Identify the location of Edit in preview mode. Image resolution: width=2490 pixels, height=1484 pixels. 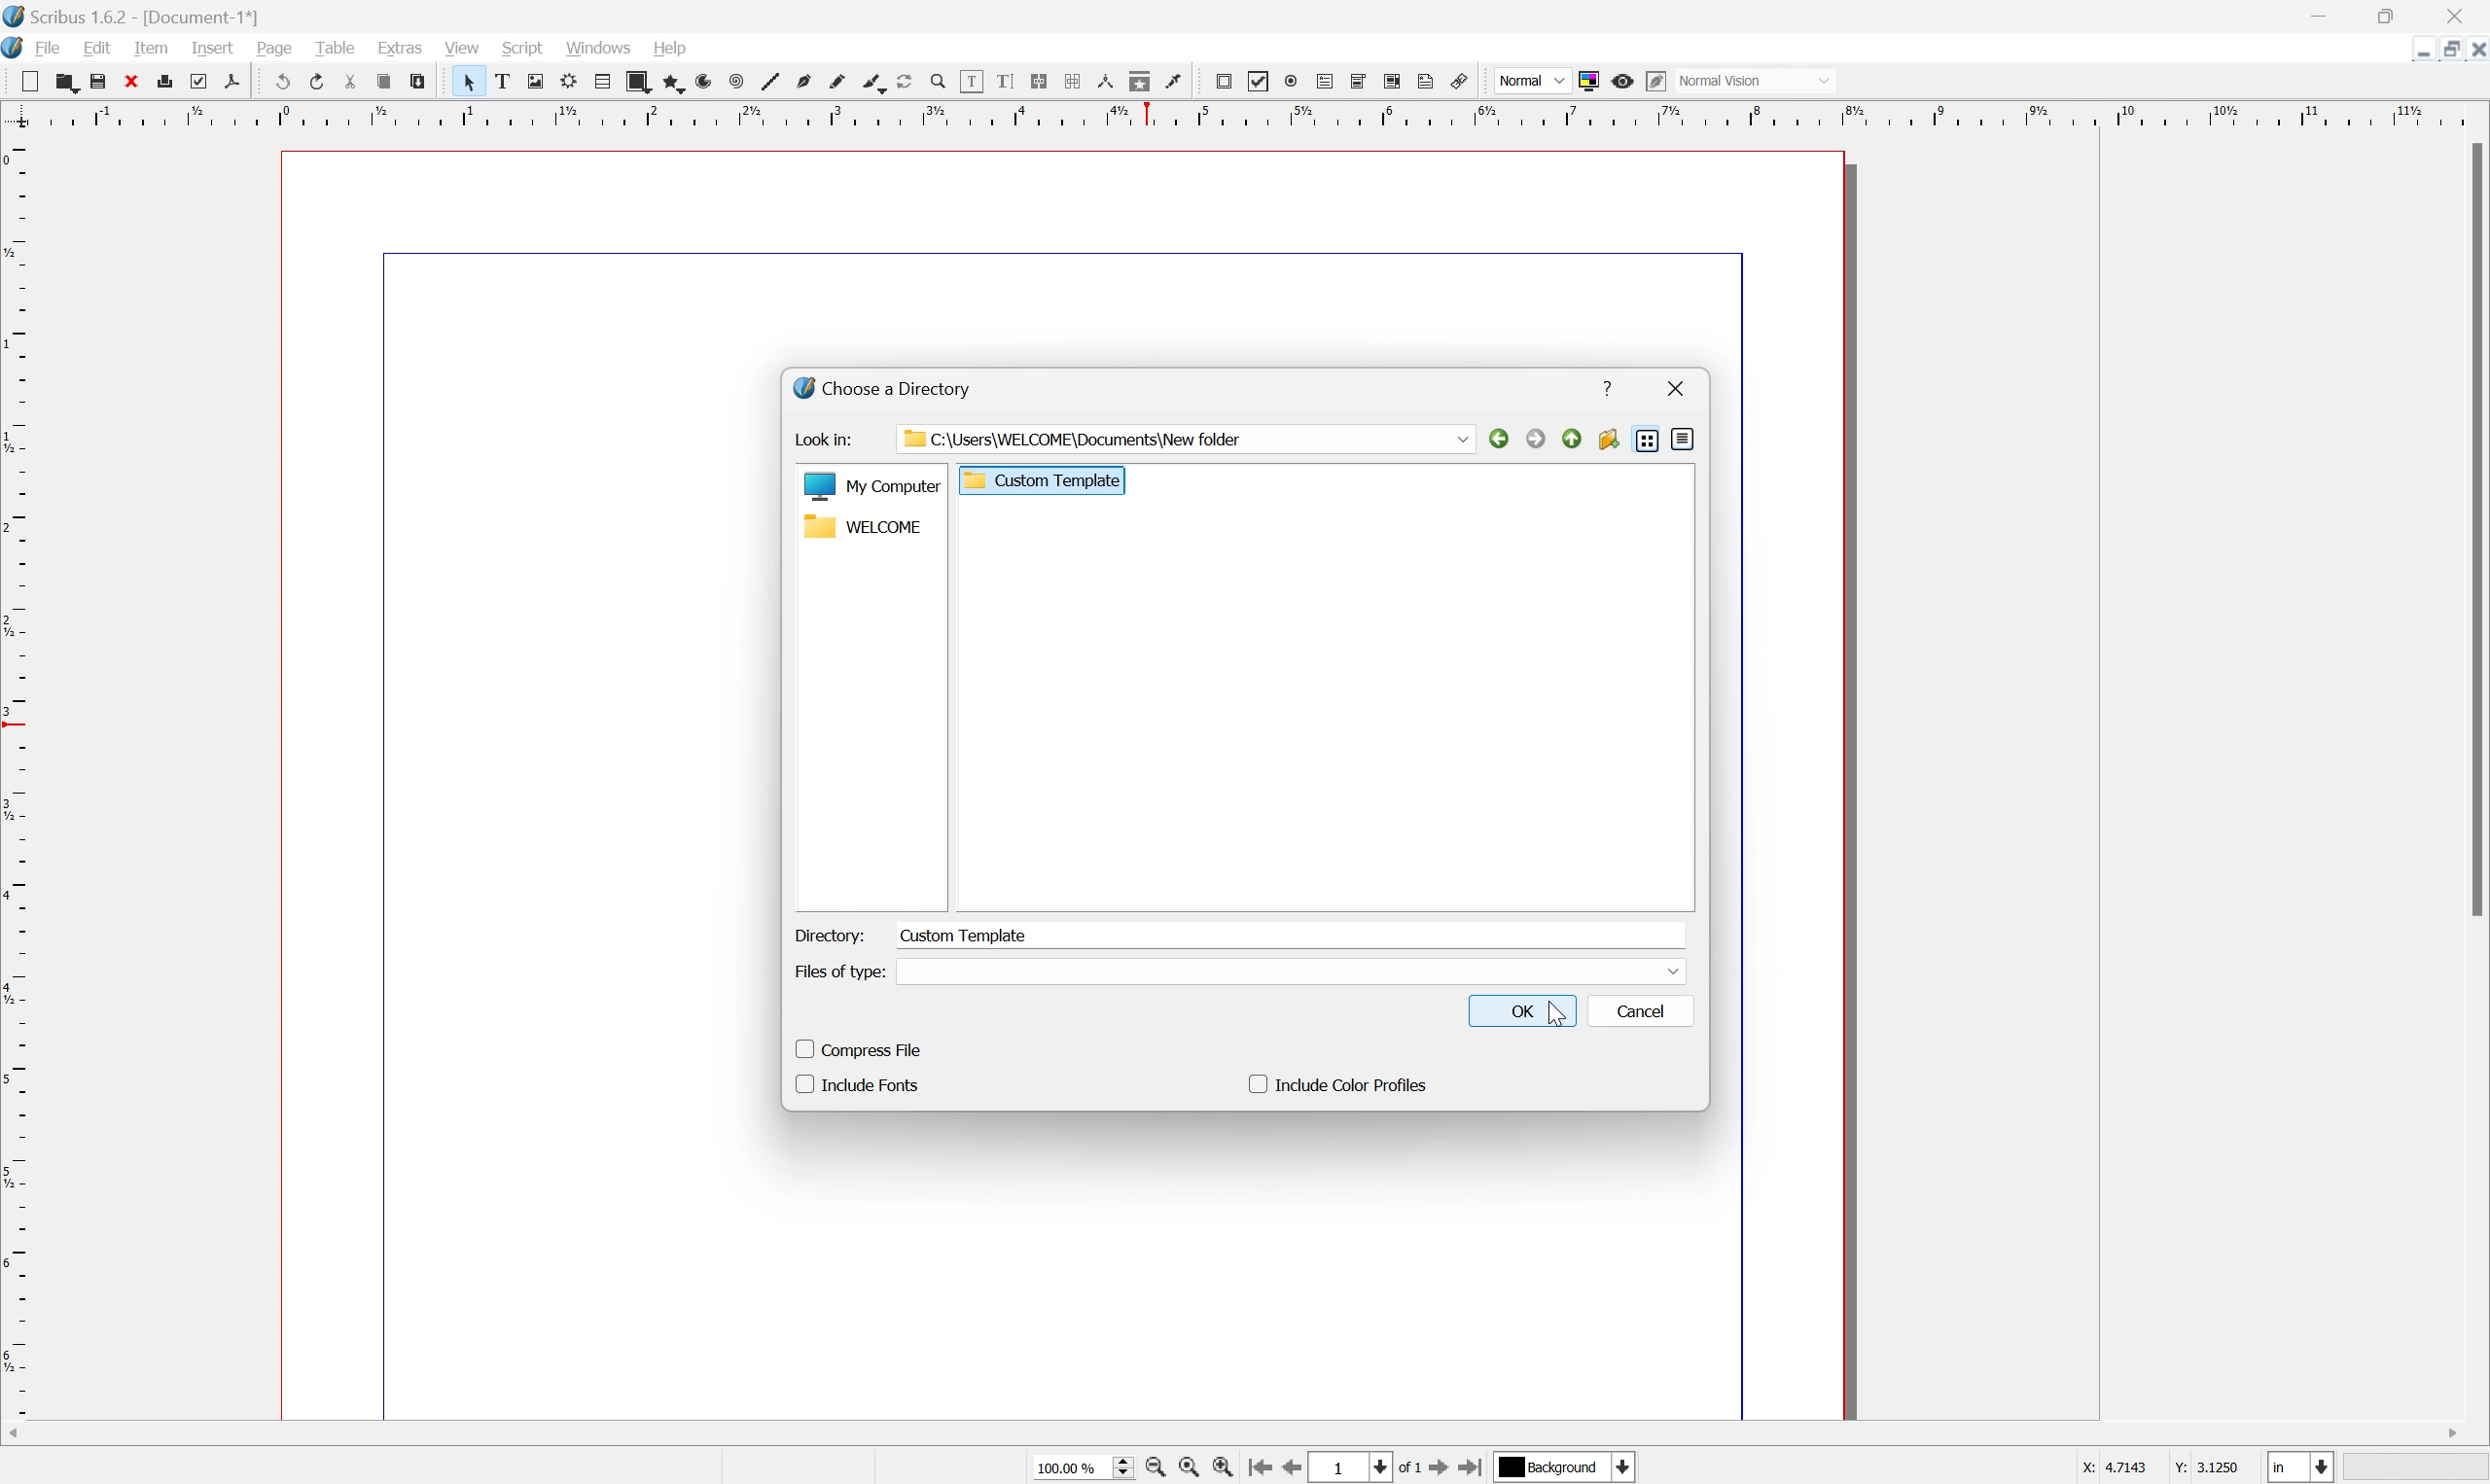
(1656, 80).